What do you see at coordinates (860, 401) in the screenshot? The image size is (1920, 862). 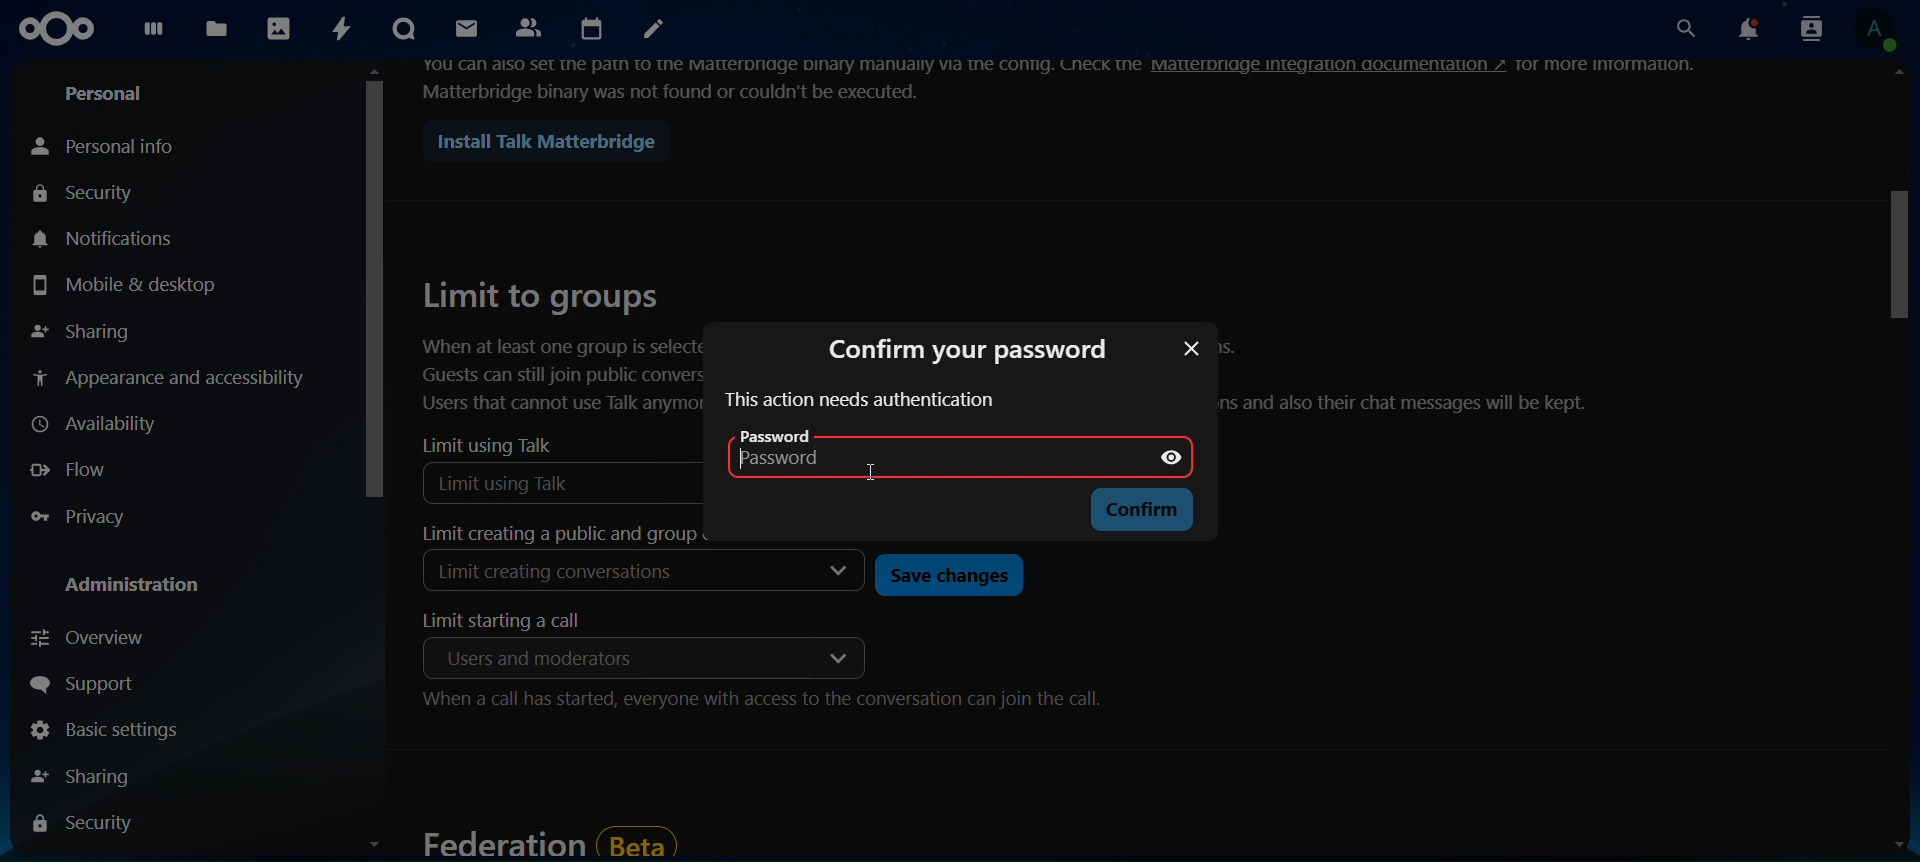 I see `text` at bounding box center [860, 401].